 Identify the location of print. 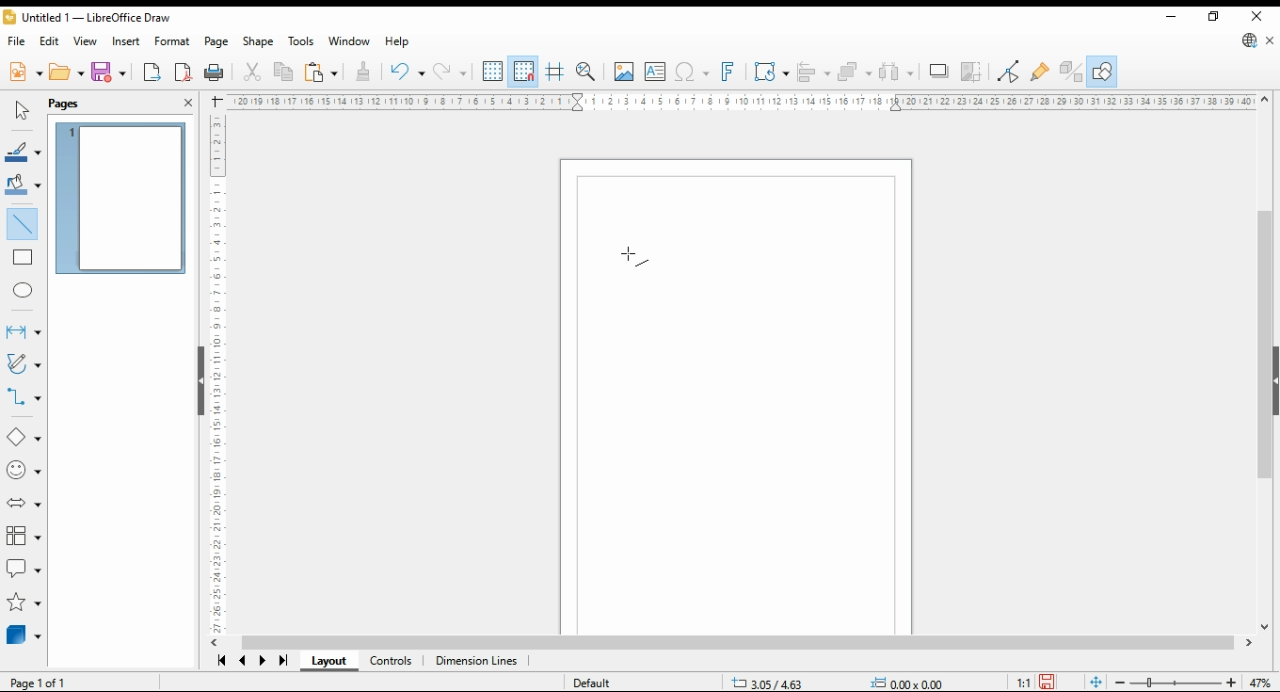
(215, 71).